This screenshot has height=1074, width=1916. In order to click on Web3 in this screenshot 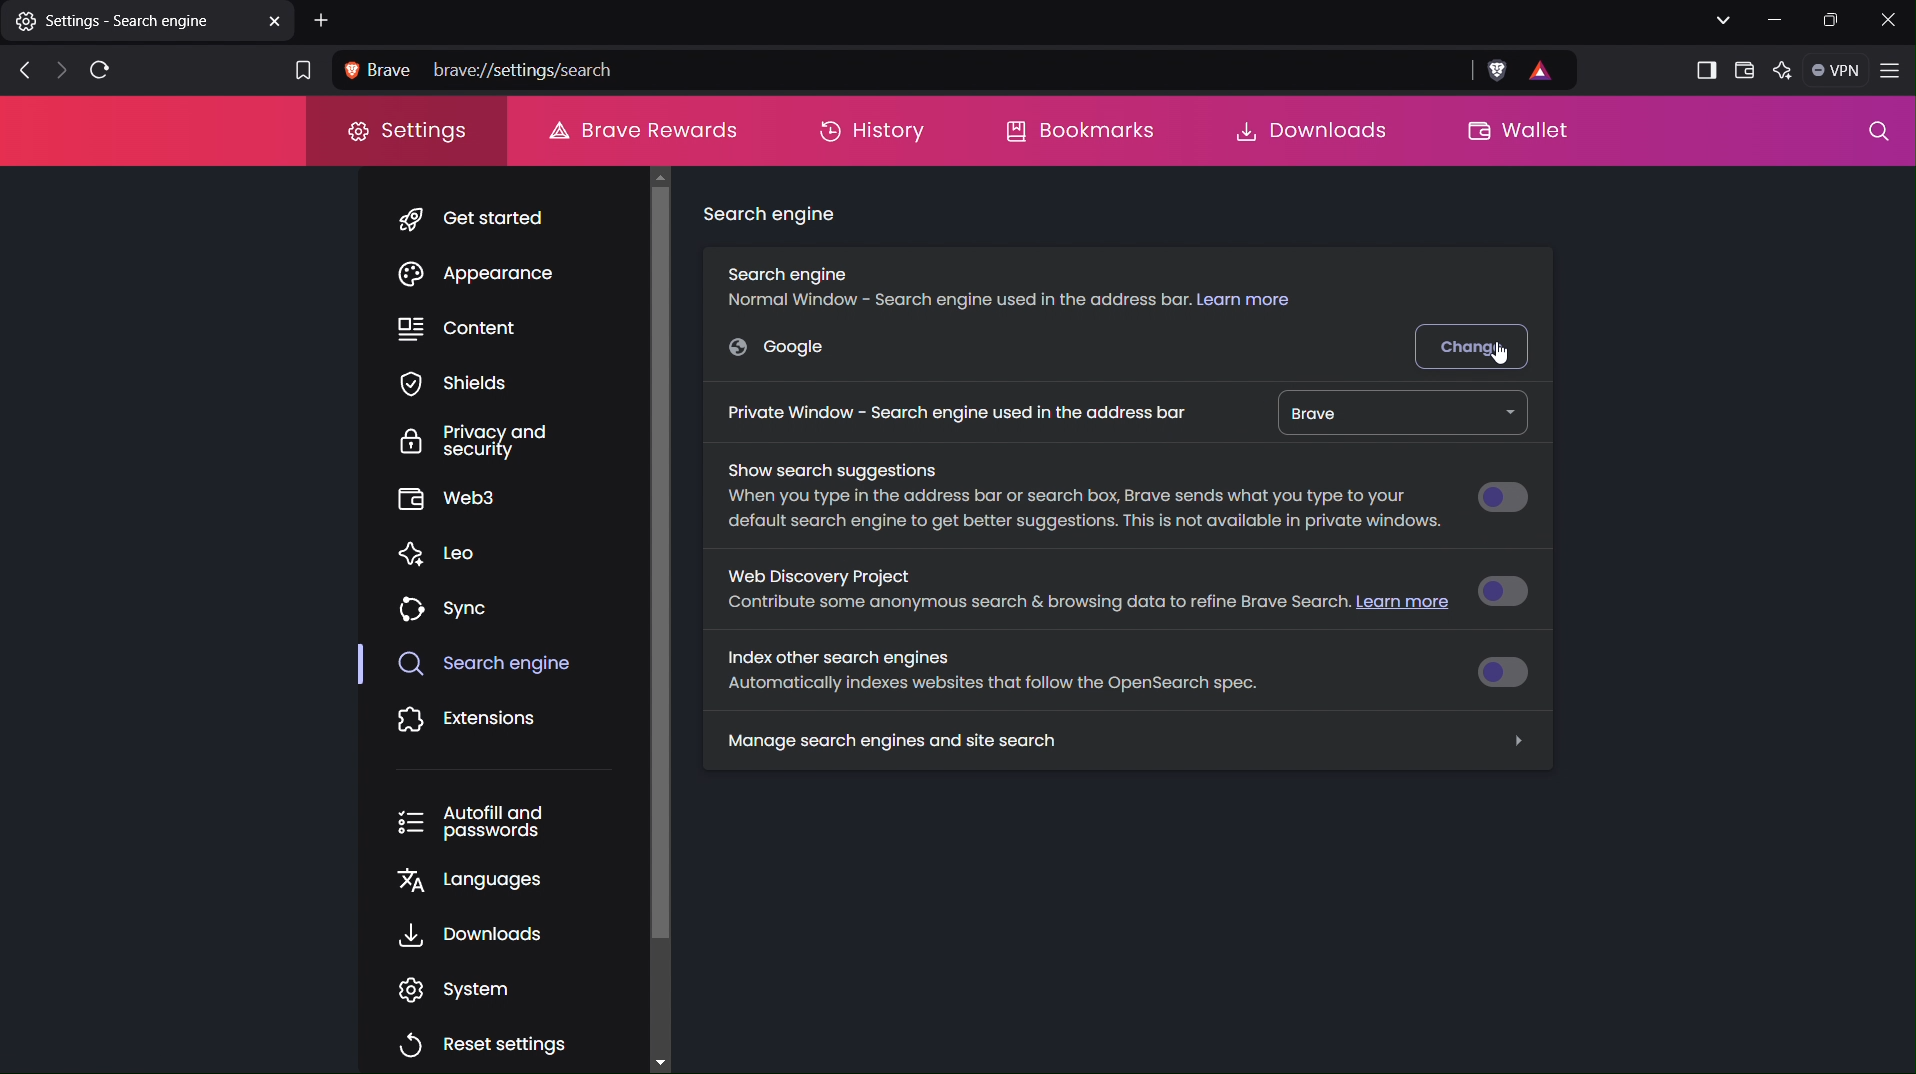, I will do `click(450, 498)`.